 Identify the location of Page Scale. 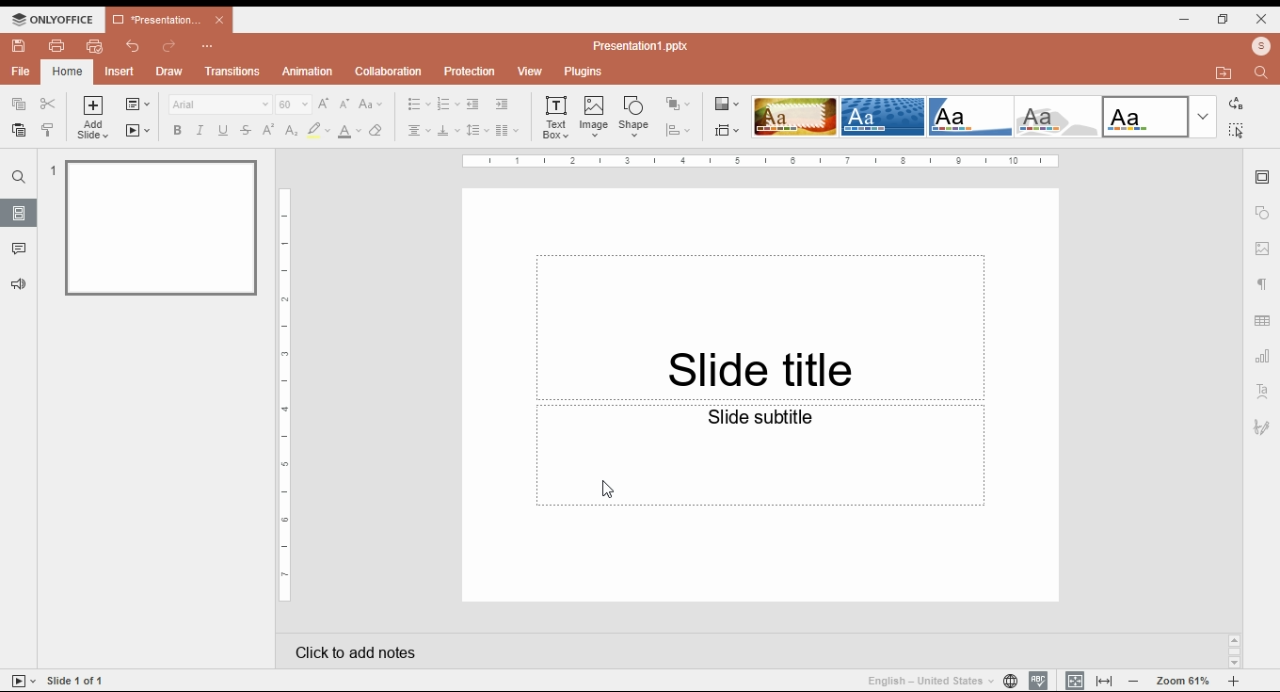
(286, 396).